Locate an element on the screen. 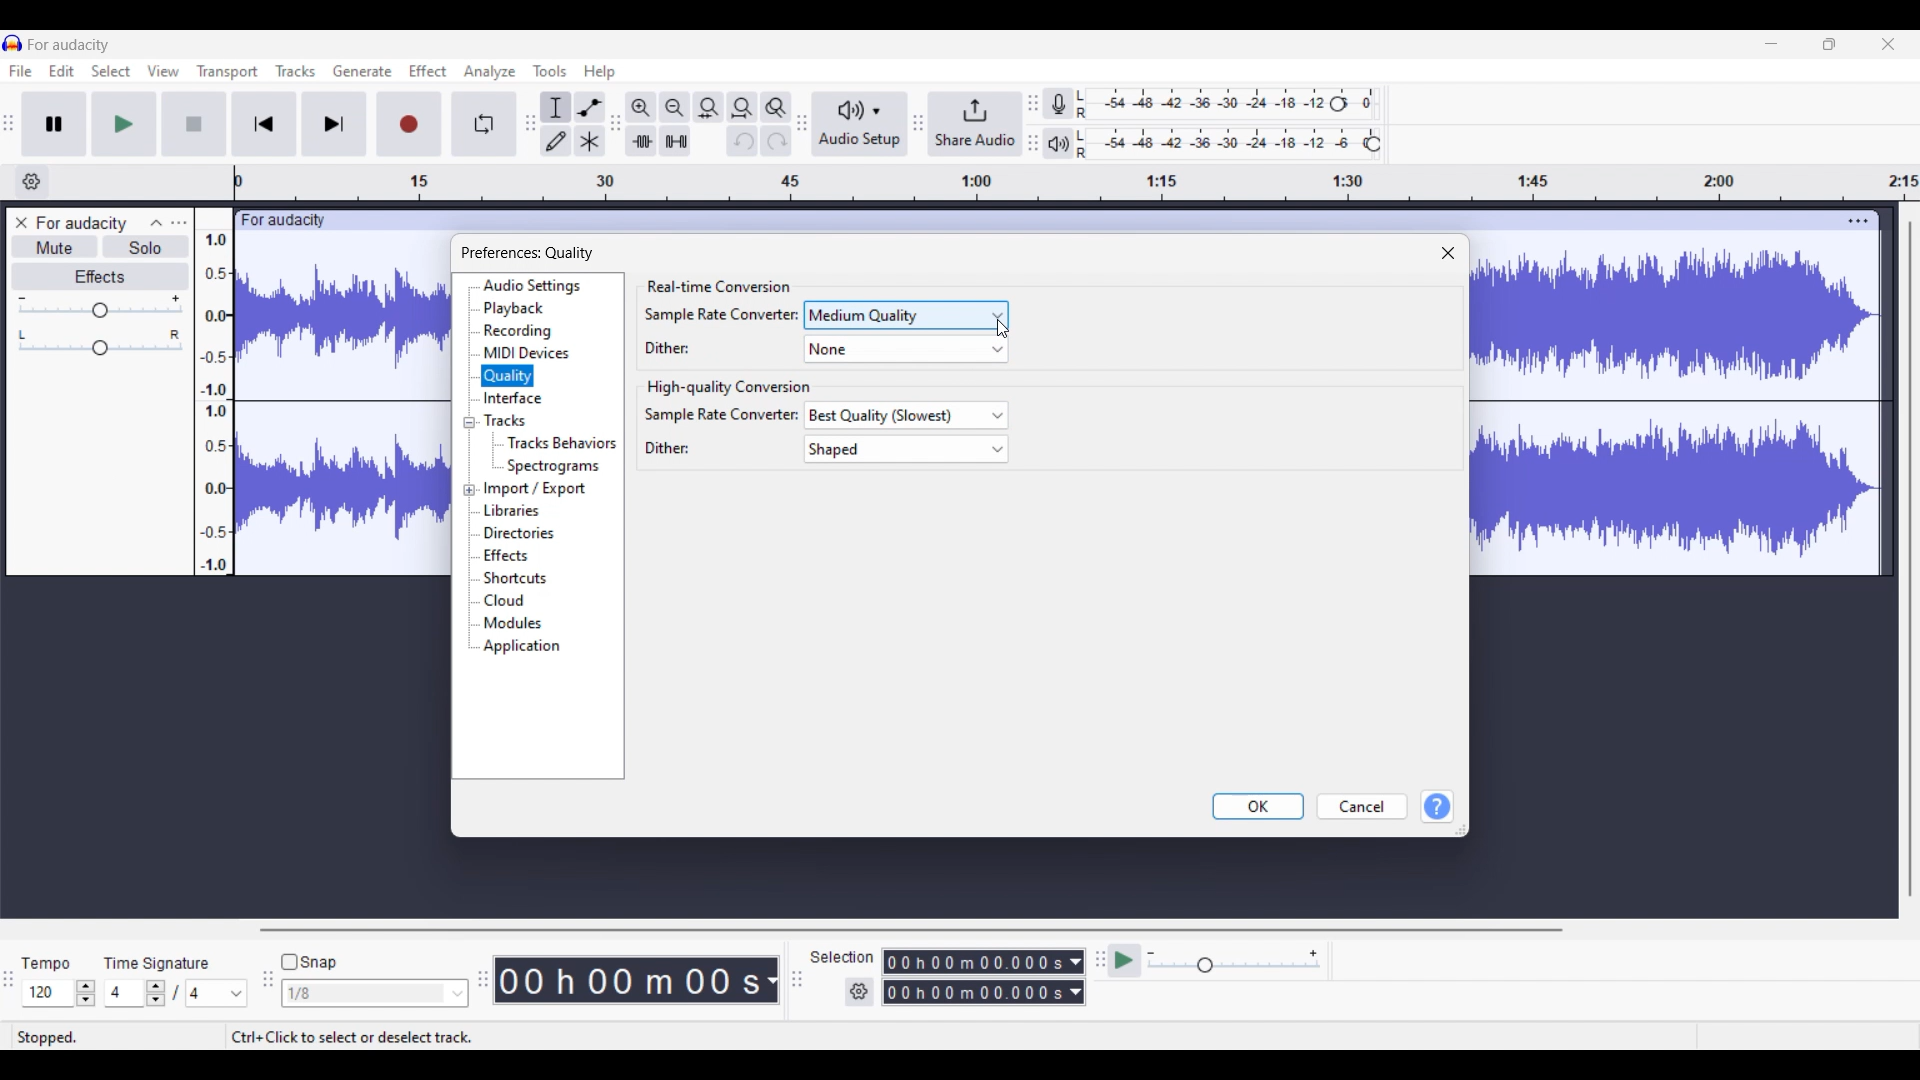  Import/Export  is located at coordinates (536, 490).